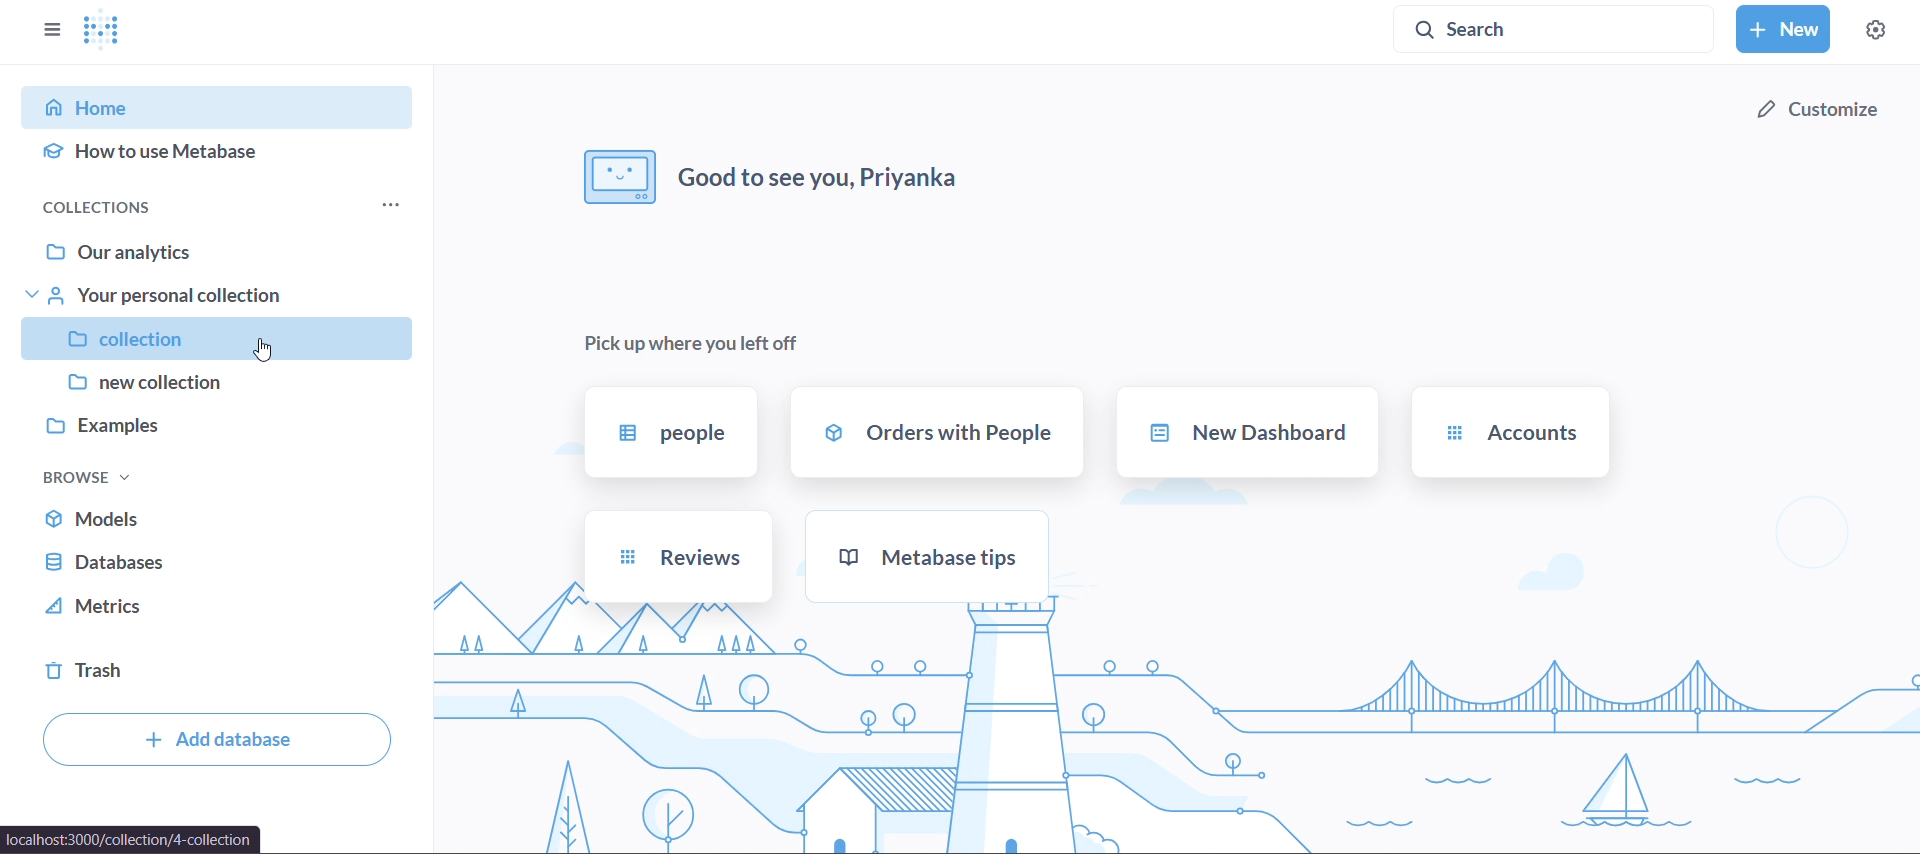 Image resolution: width=1920 pixels, height=854 pixels. What do you see at coordinates (132, 839) in the screenshot?
I see `url` at bounding box center [132, 839].